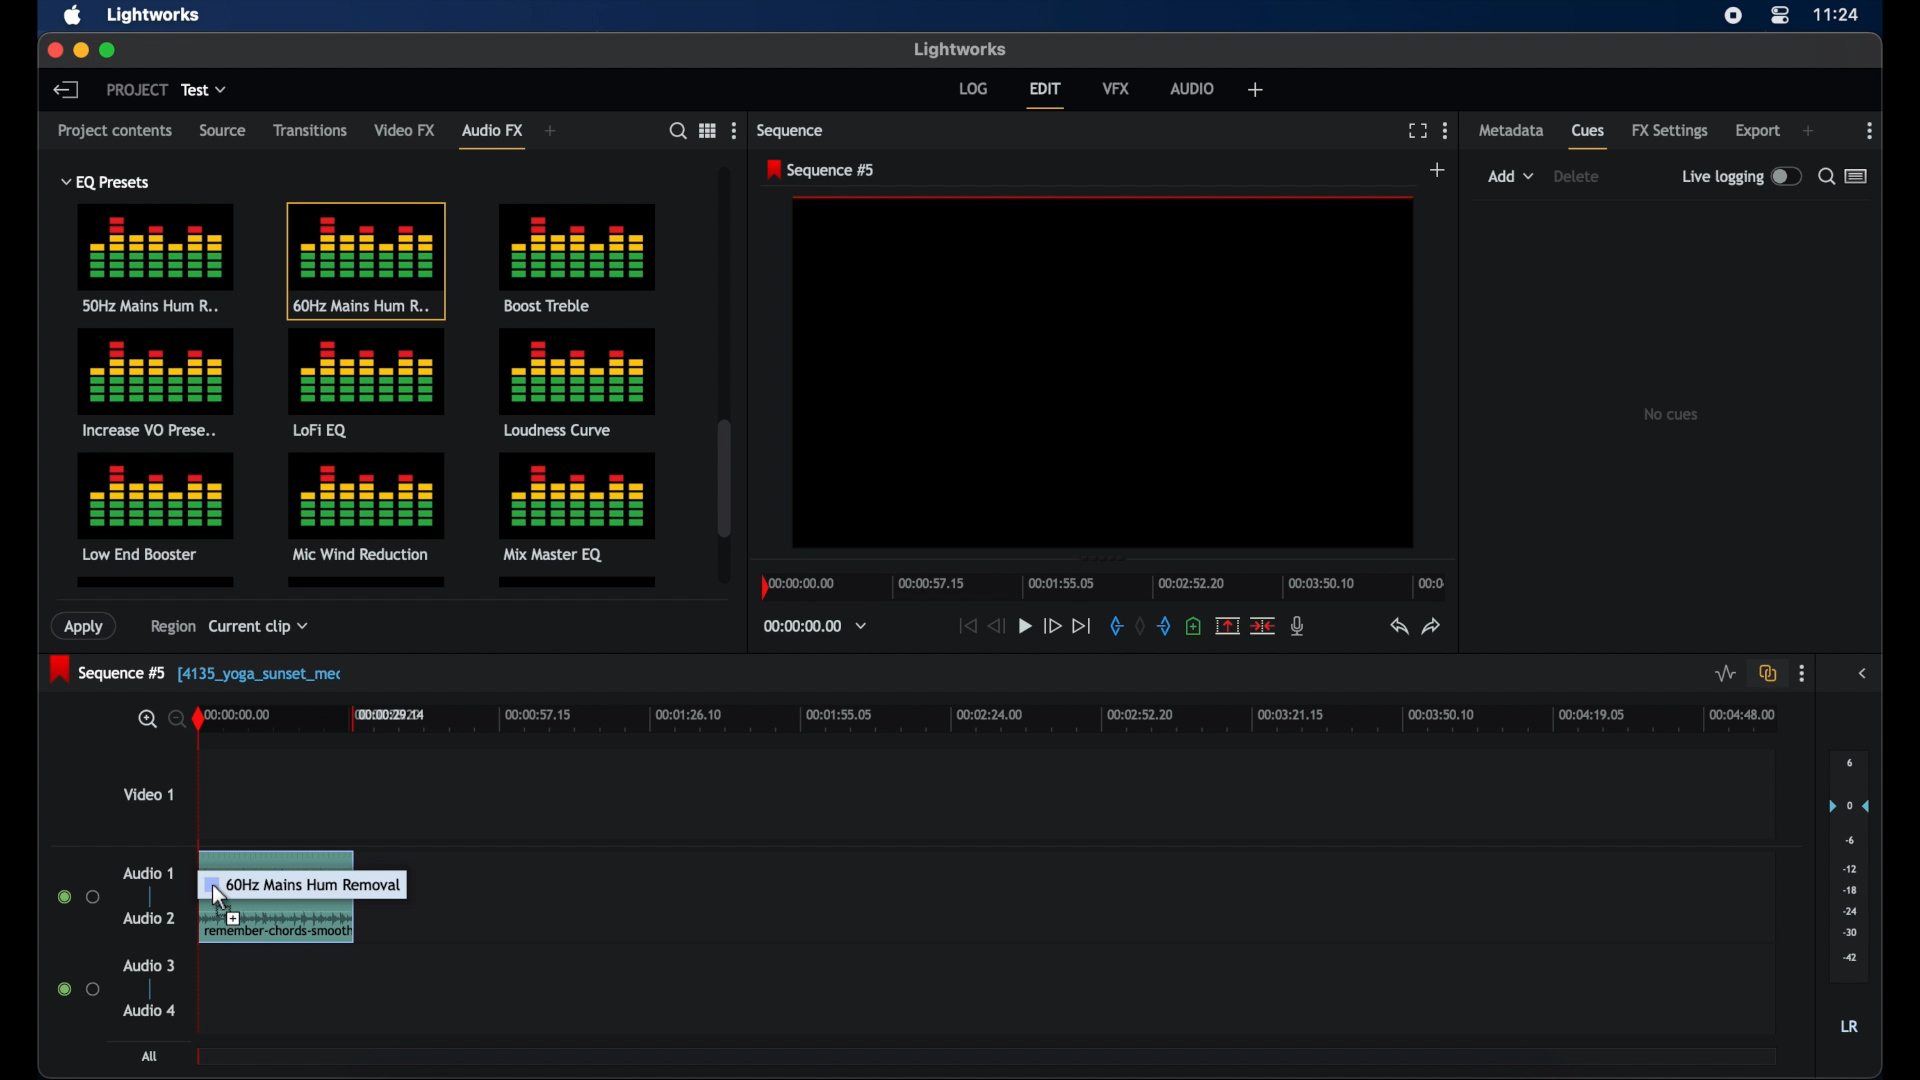  What do you see at coordinates (1100, 584) in the screenshot?
I see `timeline` at bounding box center [1100, 584].